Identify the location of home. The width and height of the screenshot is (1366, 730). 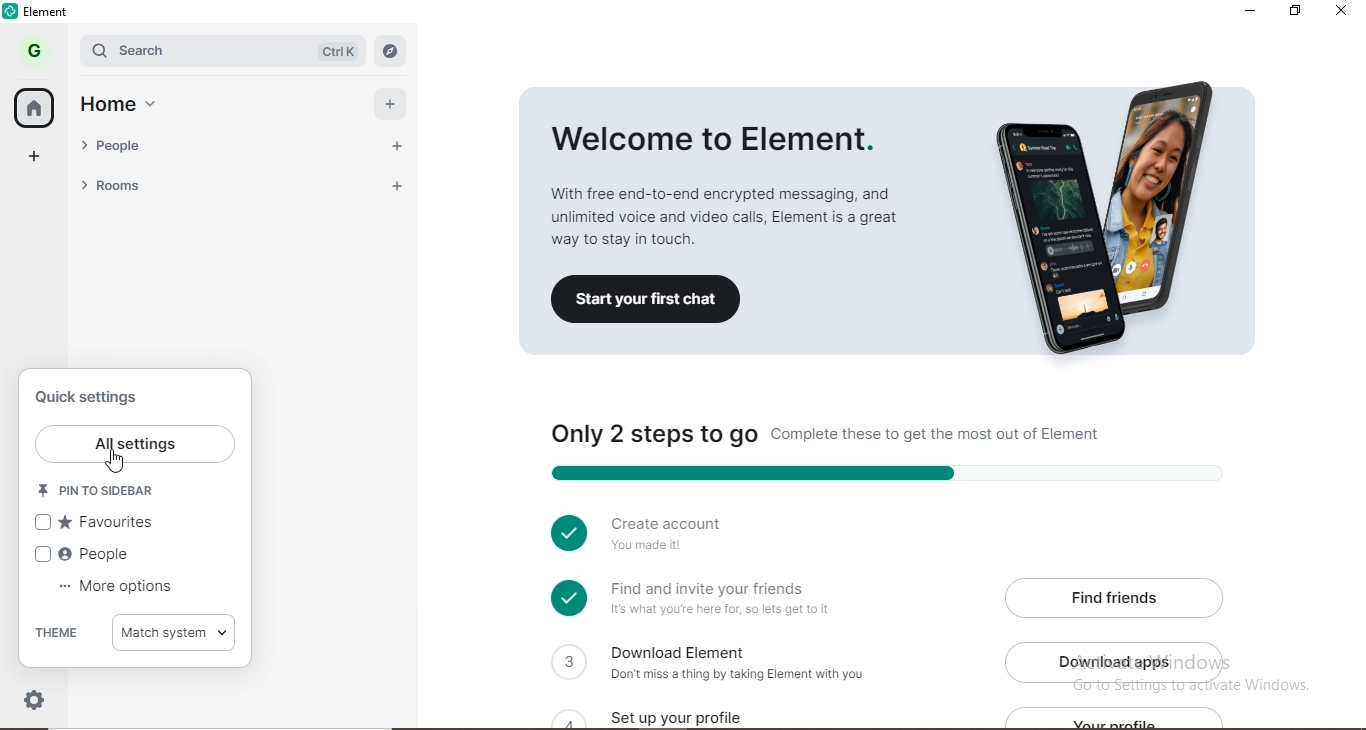
(36, 109).